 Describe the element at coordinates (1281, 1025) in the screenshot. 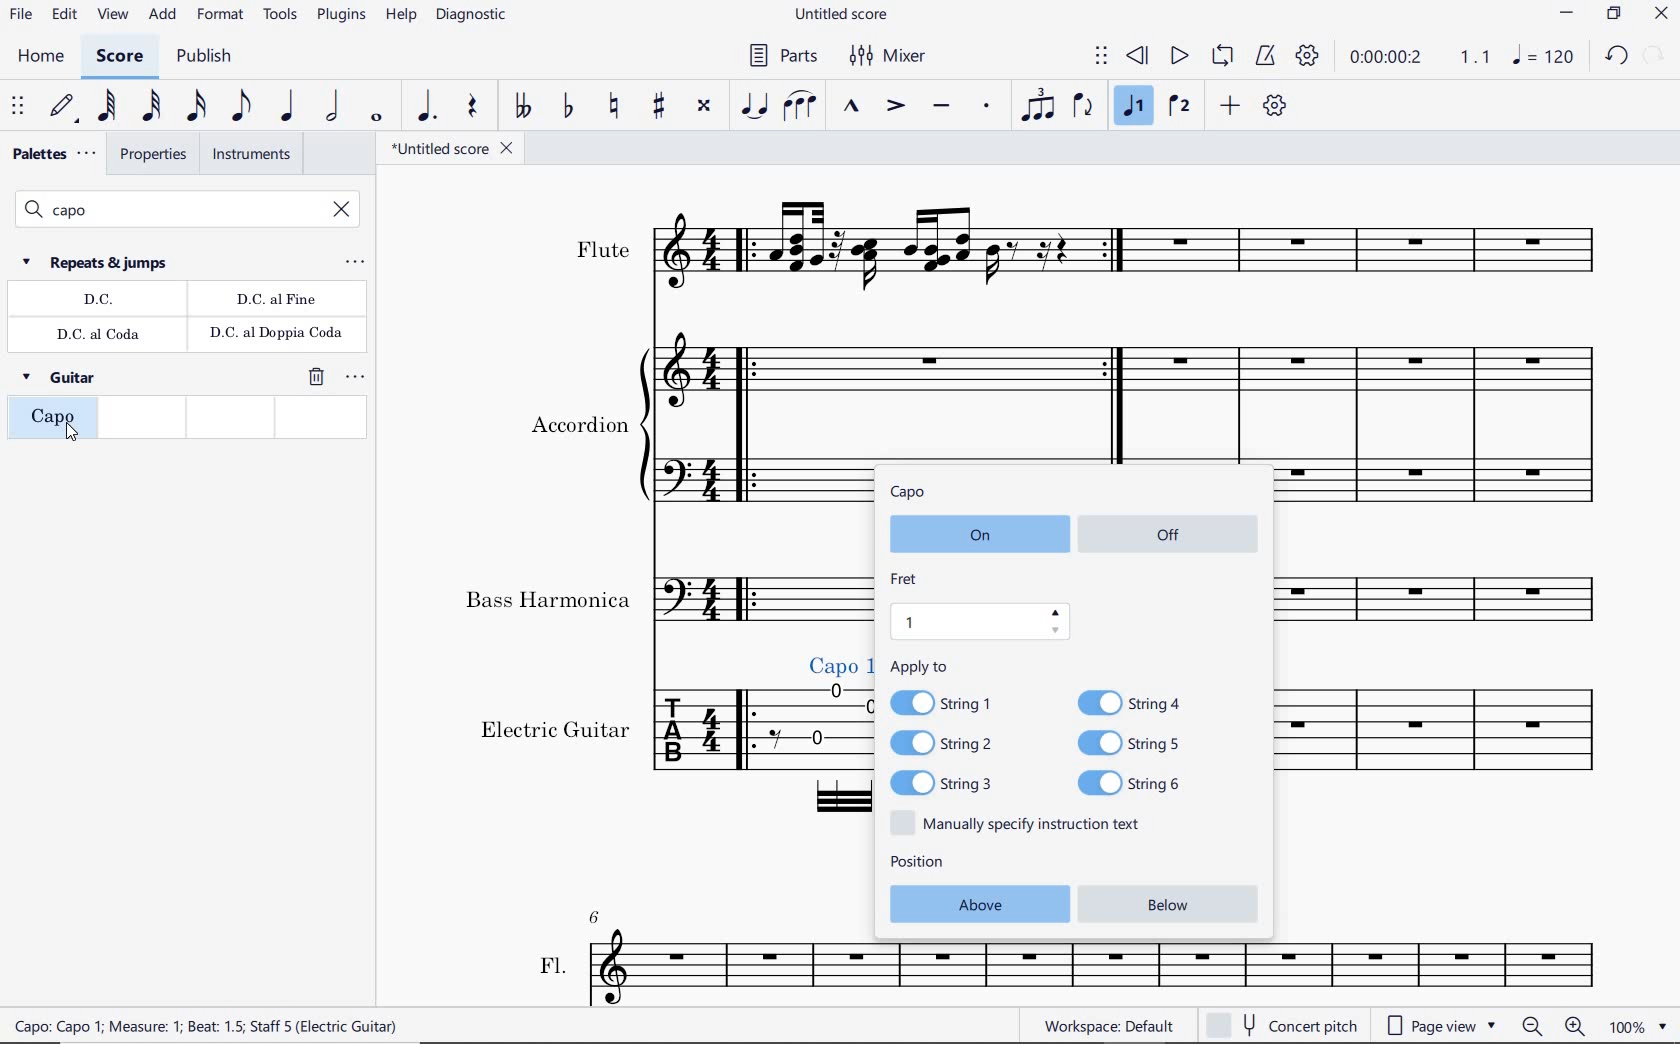

I see `concert pitch` at that location.